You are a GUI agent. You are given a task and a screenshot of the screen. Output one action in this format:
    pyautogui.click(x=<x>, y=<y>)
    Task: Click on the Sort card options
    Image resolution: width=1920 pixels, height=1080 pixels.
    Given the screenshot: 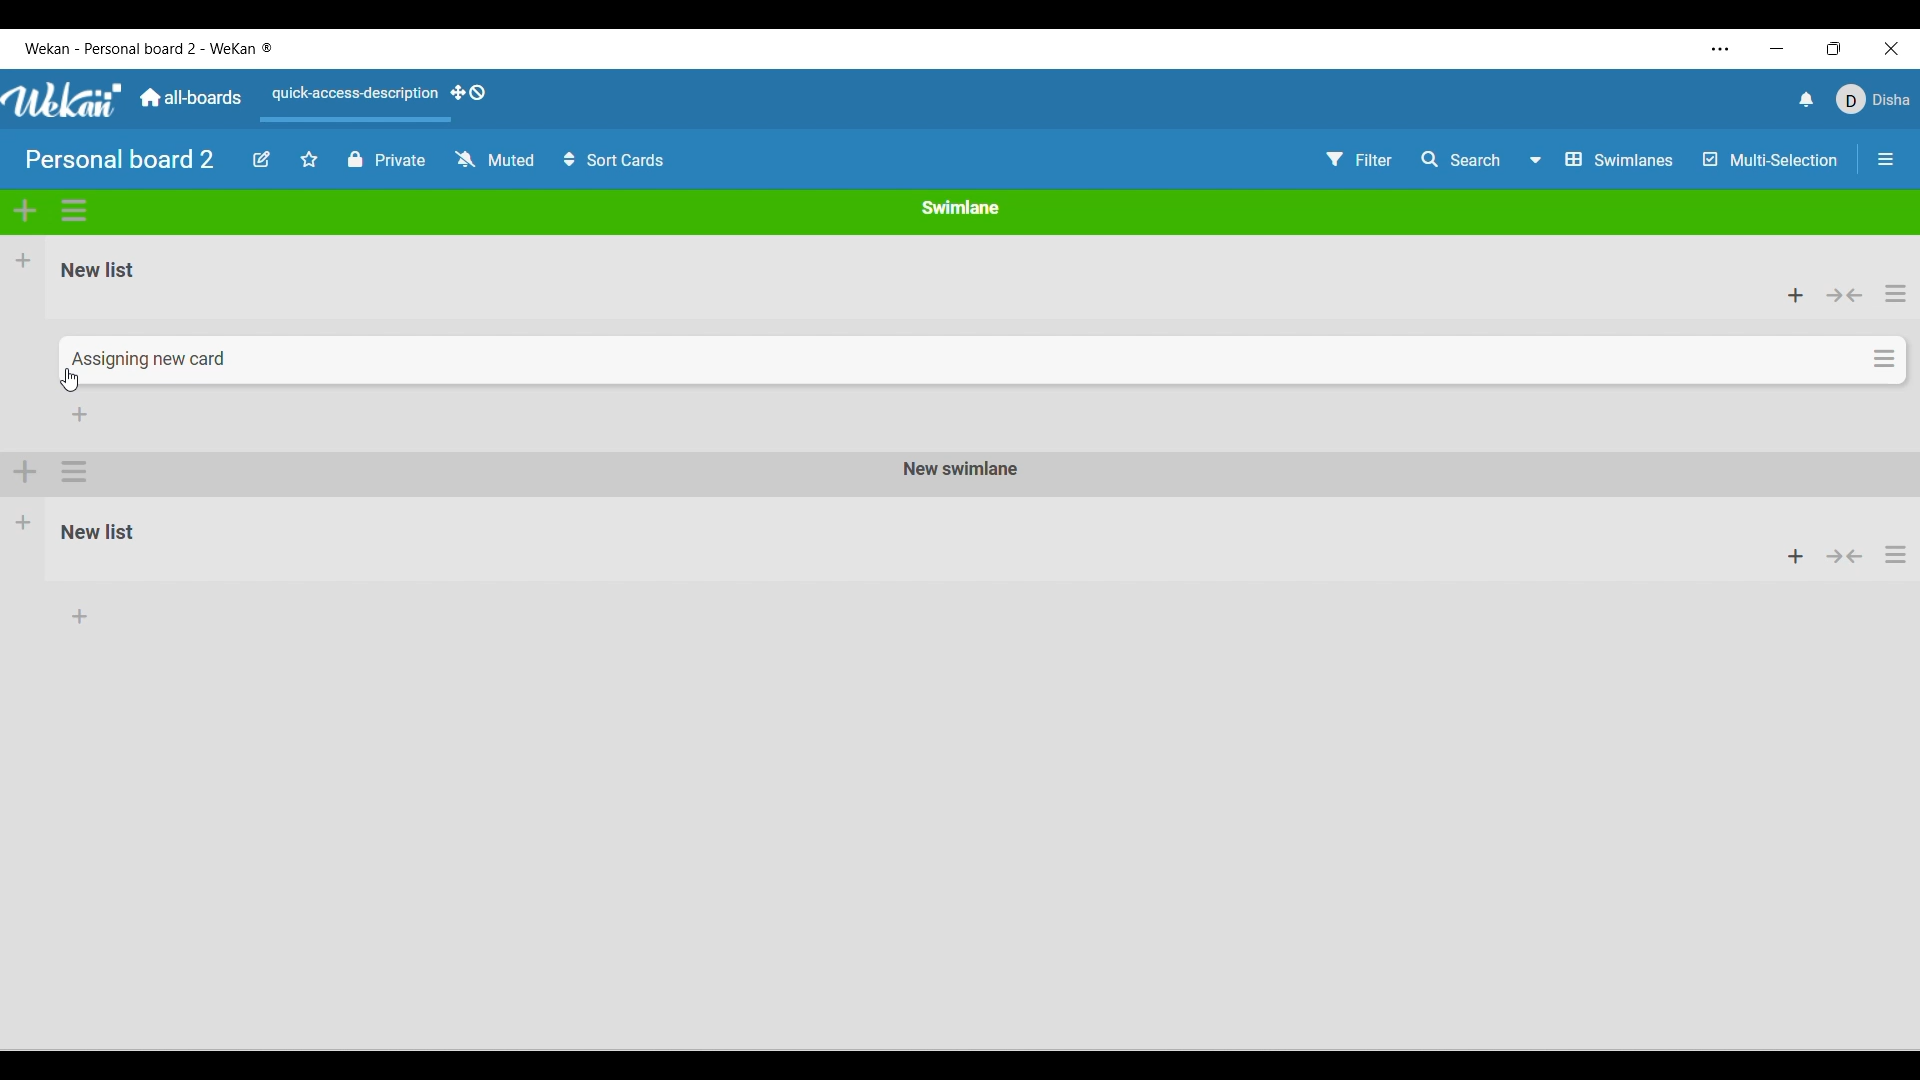 What is the action you would take?
    pyautogui.click(x=614, y=159)
    